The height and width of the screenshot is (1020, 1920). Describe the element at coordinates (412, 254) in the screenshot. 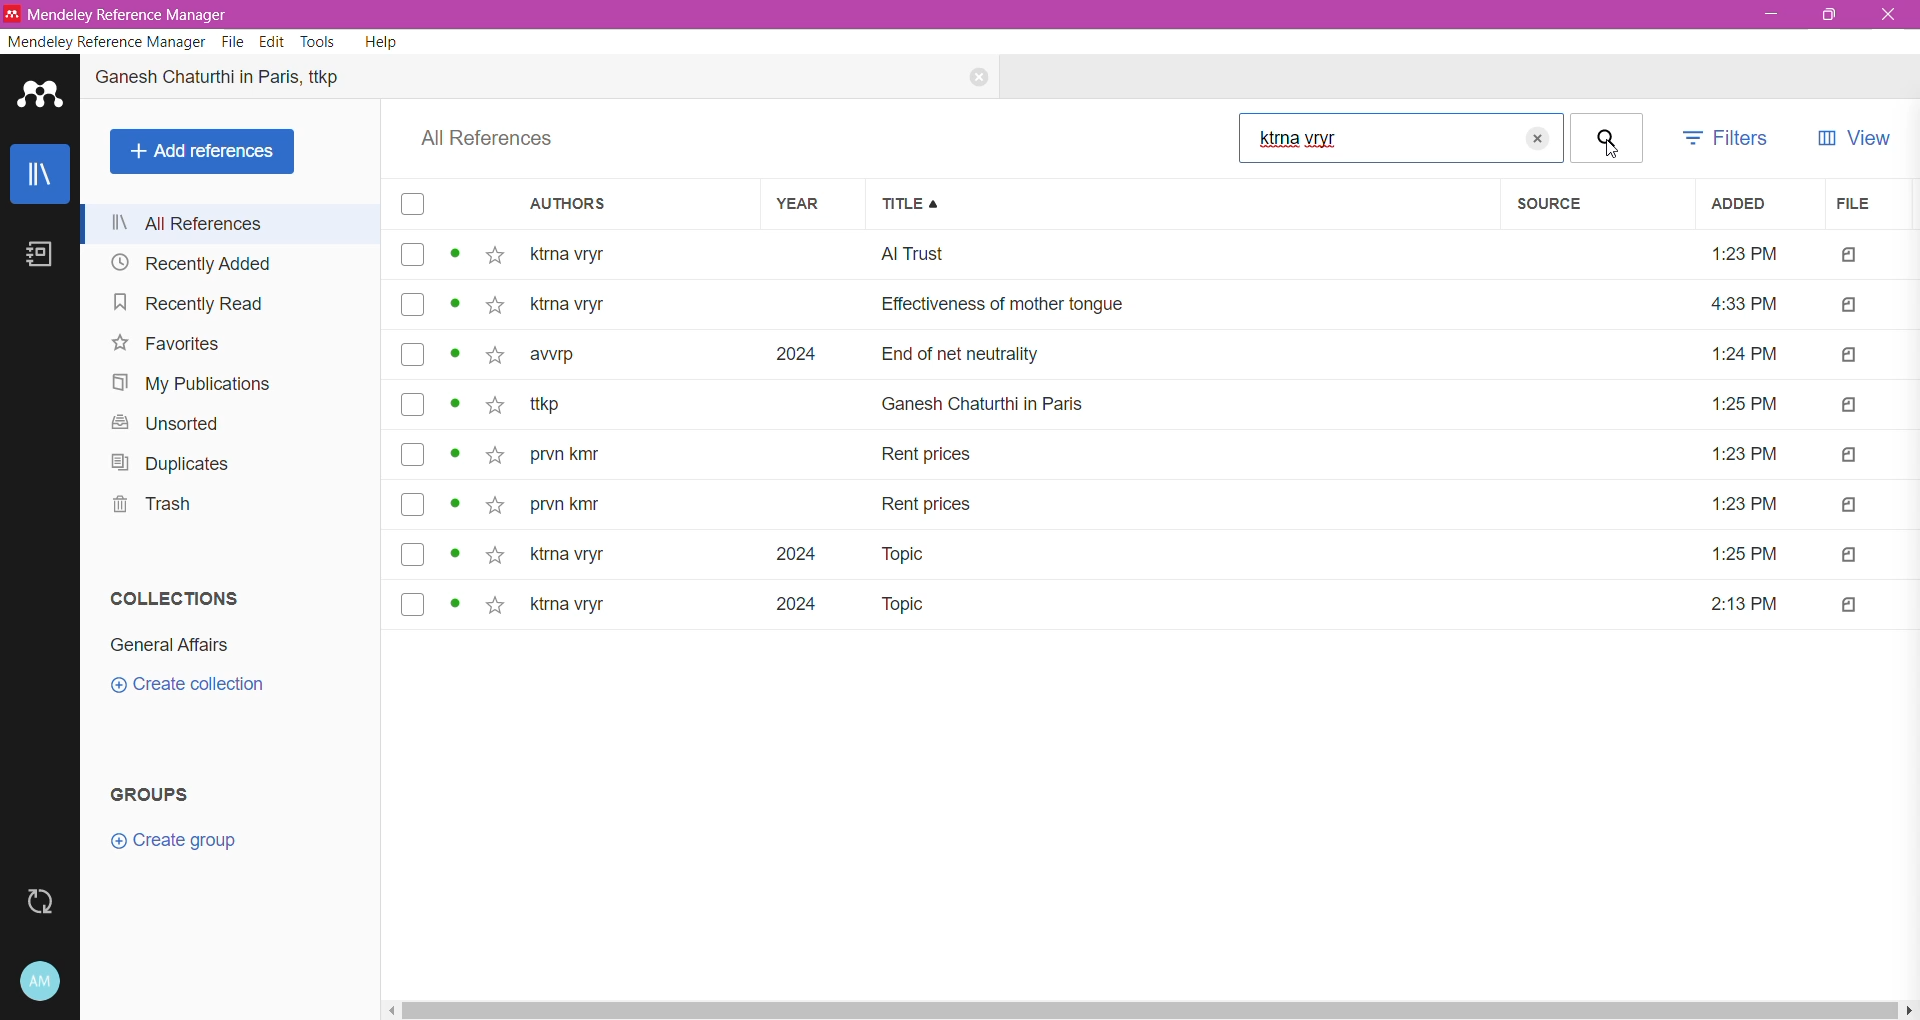

I see `select reference ` at that location.